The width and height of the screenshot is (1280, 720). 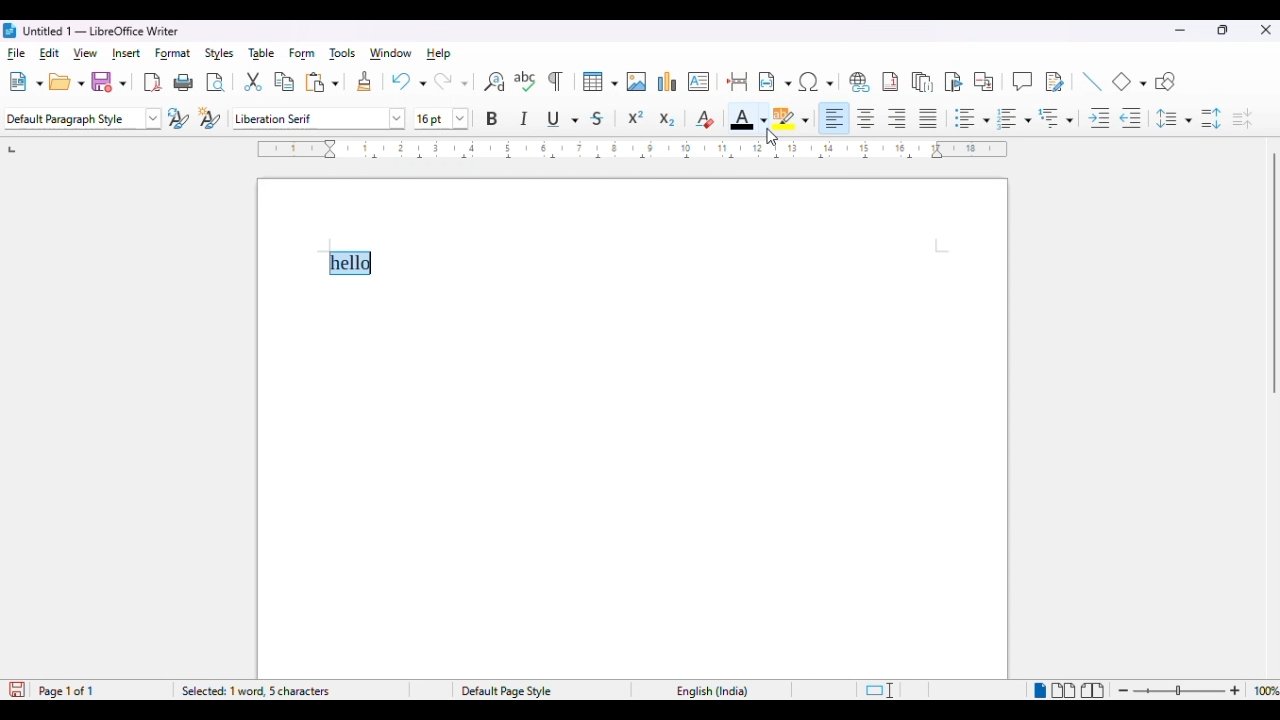 I want to click on undo, so click(x=408, y=81).